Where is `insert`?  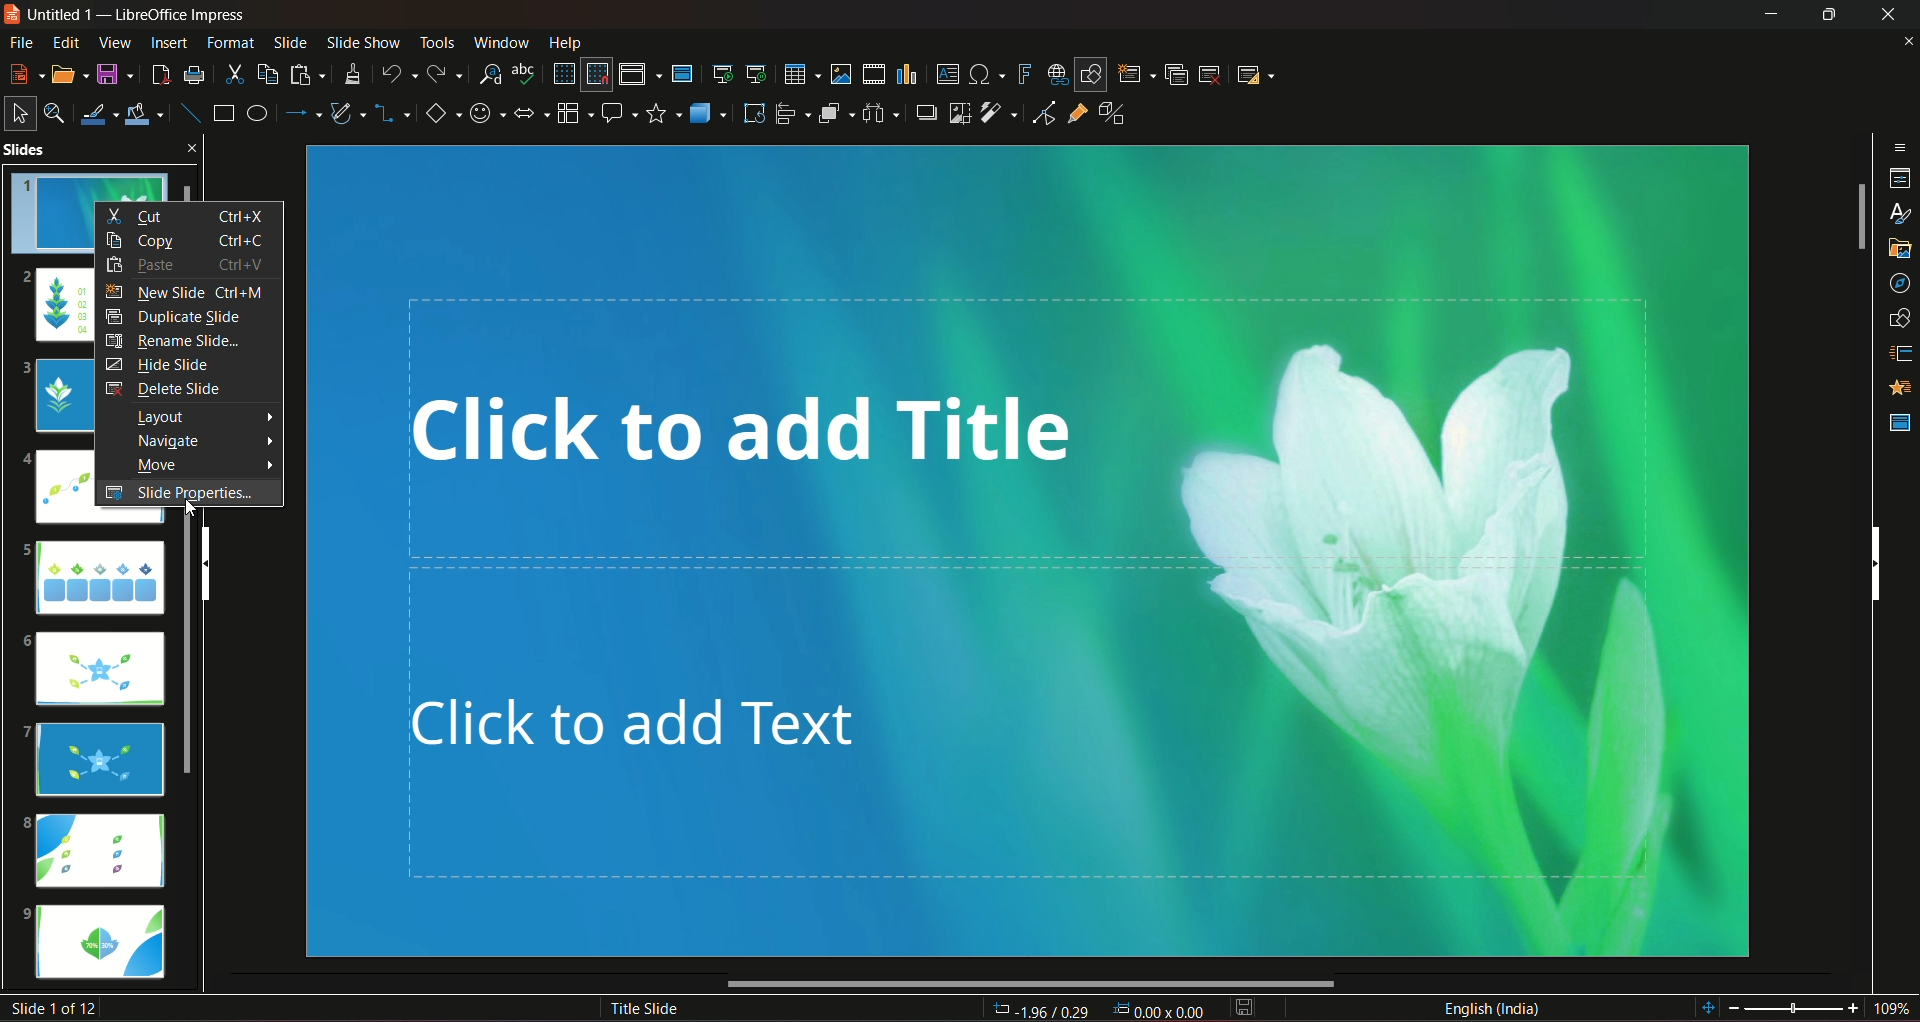
insert is located at coordinates (166, 42).